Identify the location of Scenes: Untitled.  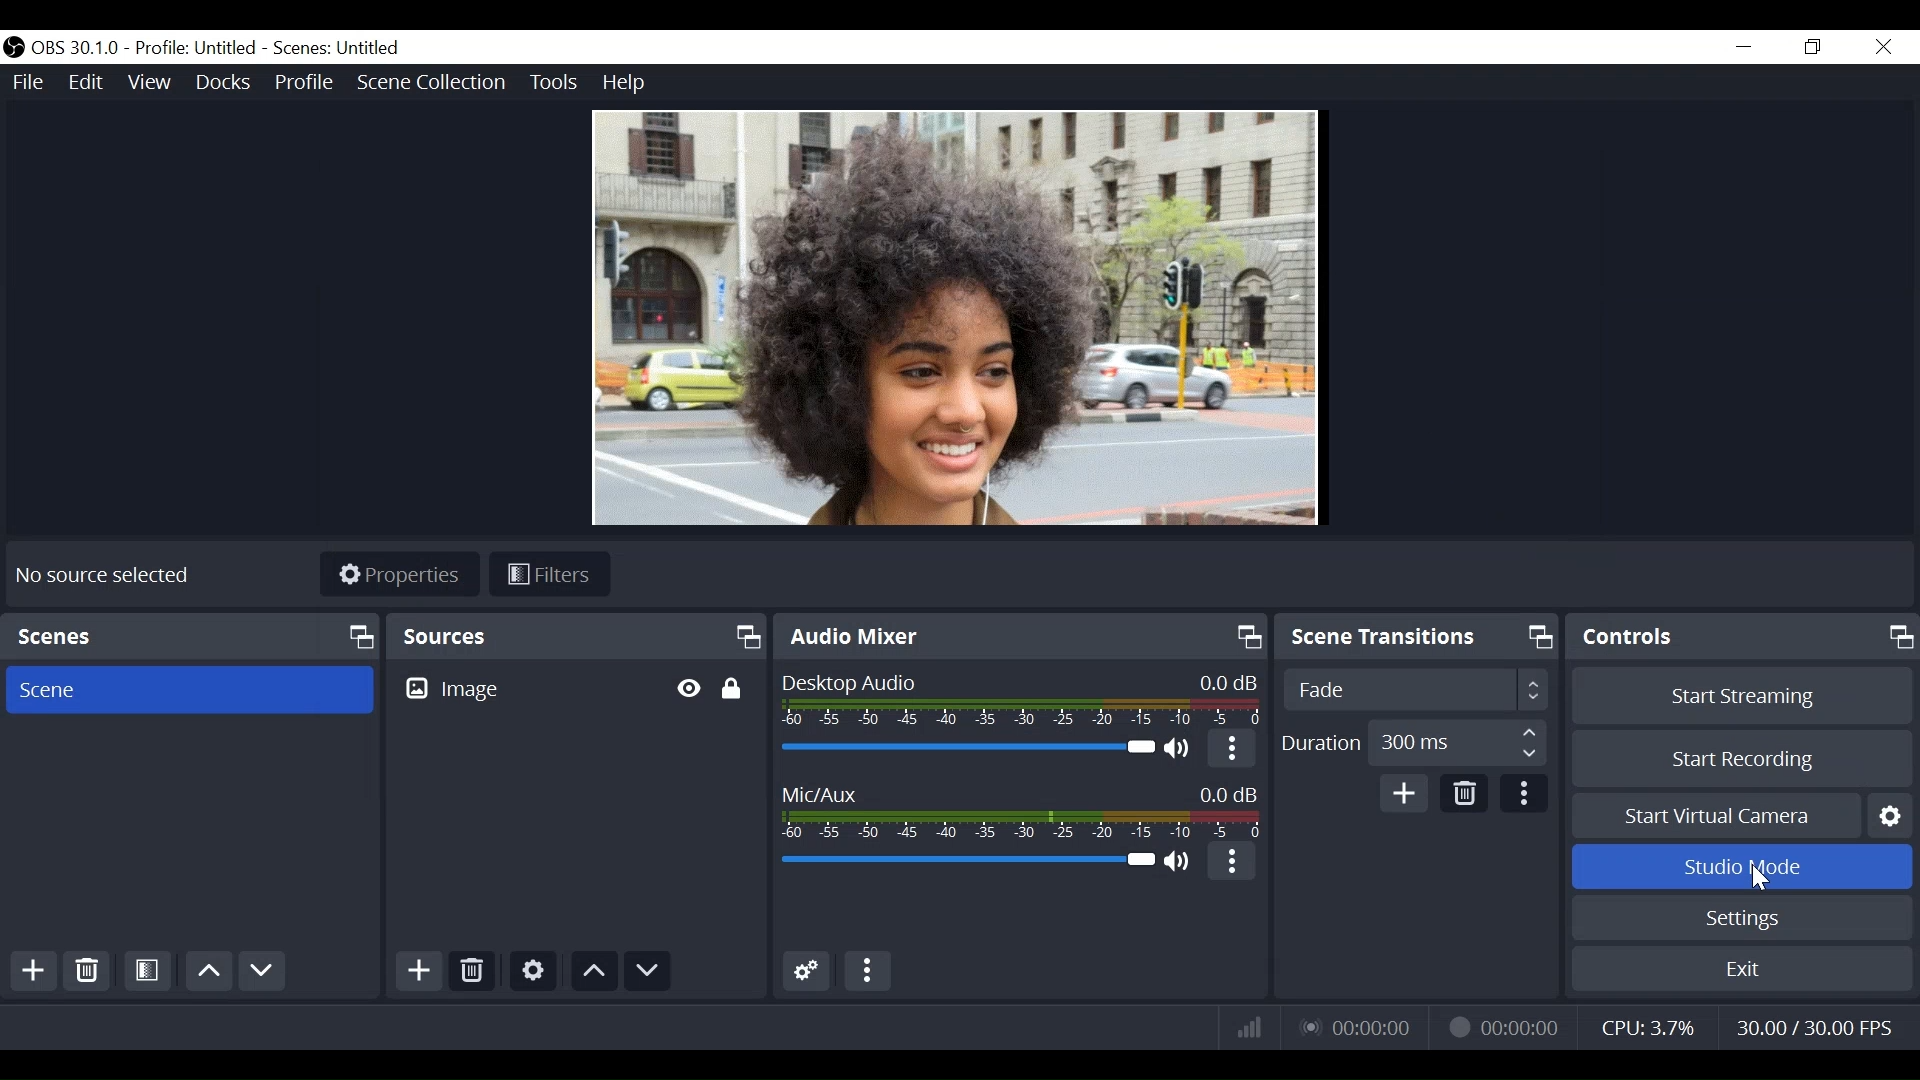
(338, 47).